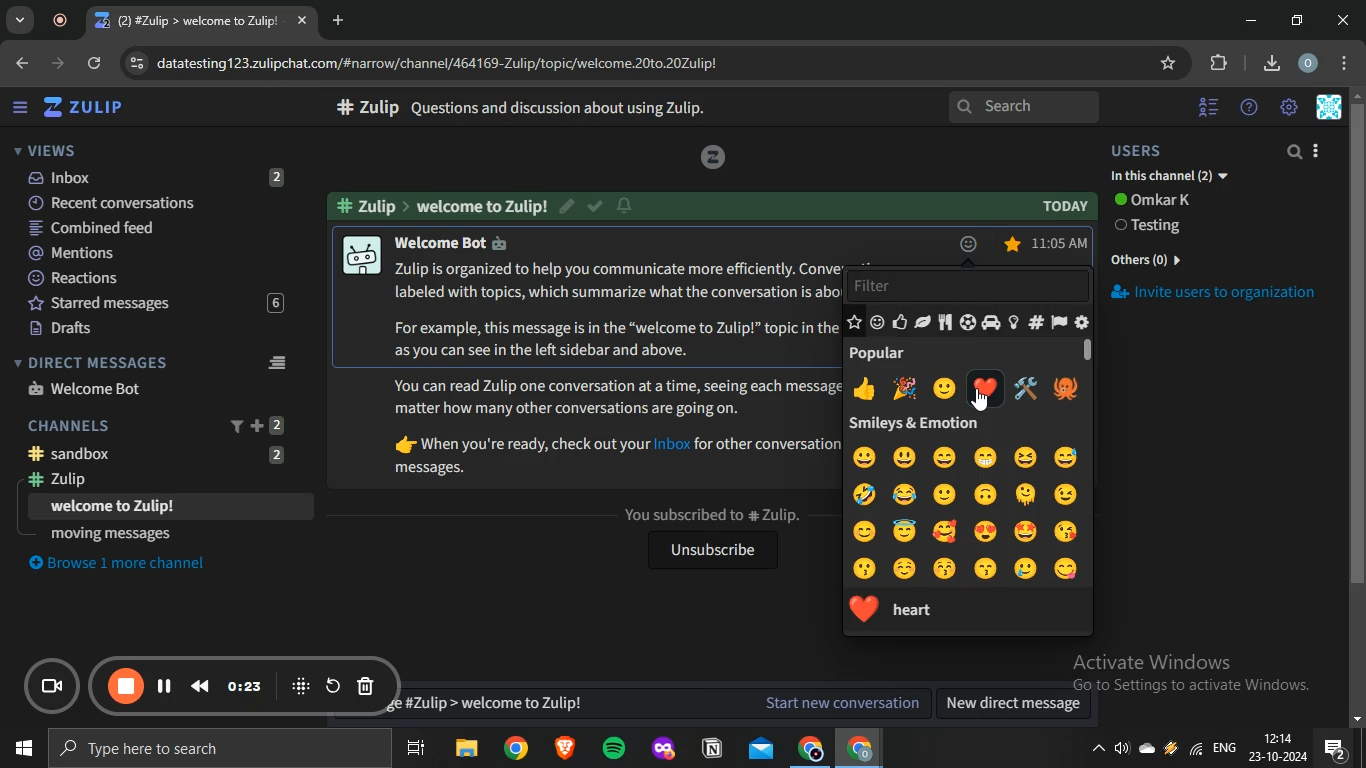 The height and width of the screenshot is (768, 1366). I want to click on text, so click(444, 205).